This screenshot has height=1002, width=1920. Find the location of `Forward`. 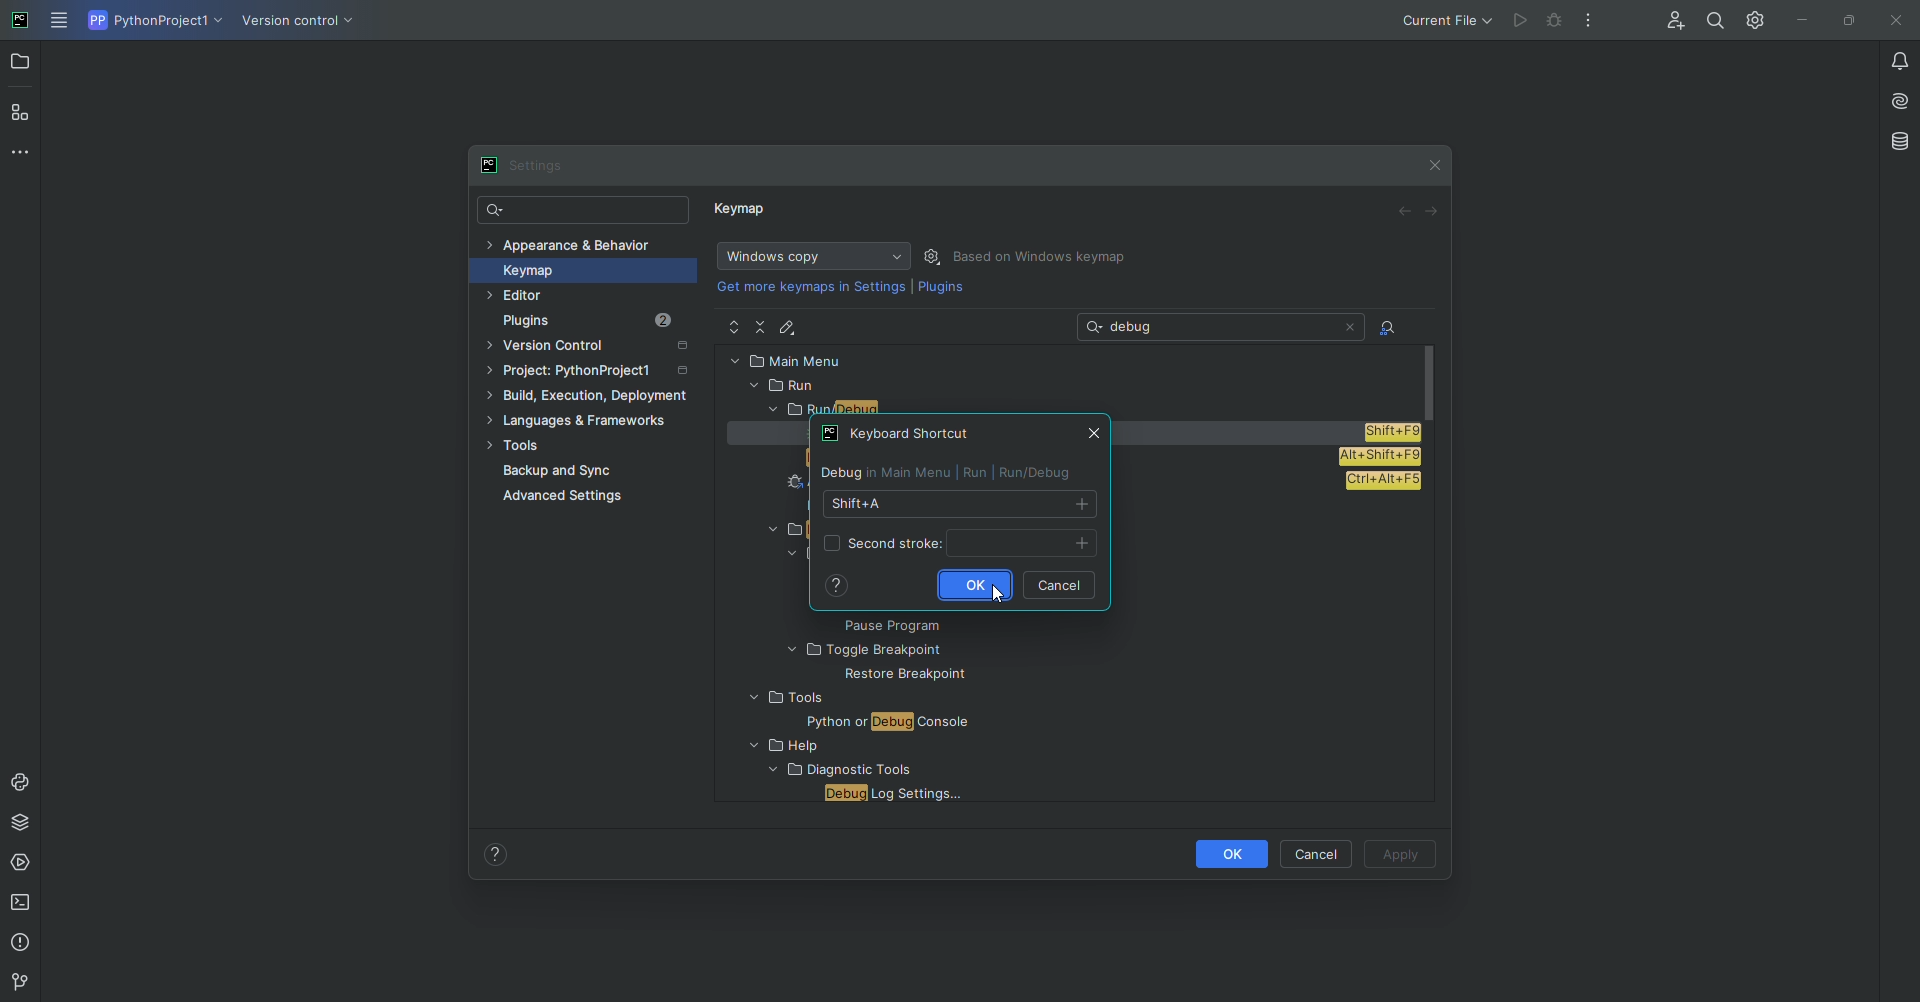

Forward is located at coordinates (1433, 211).